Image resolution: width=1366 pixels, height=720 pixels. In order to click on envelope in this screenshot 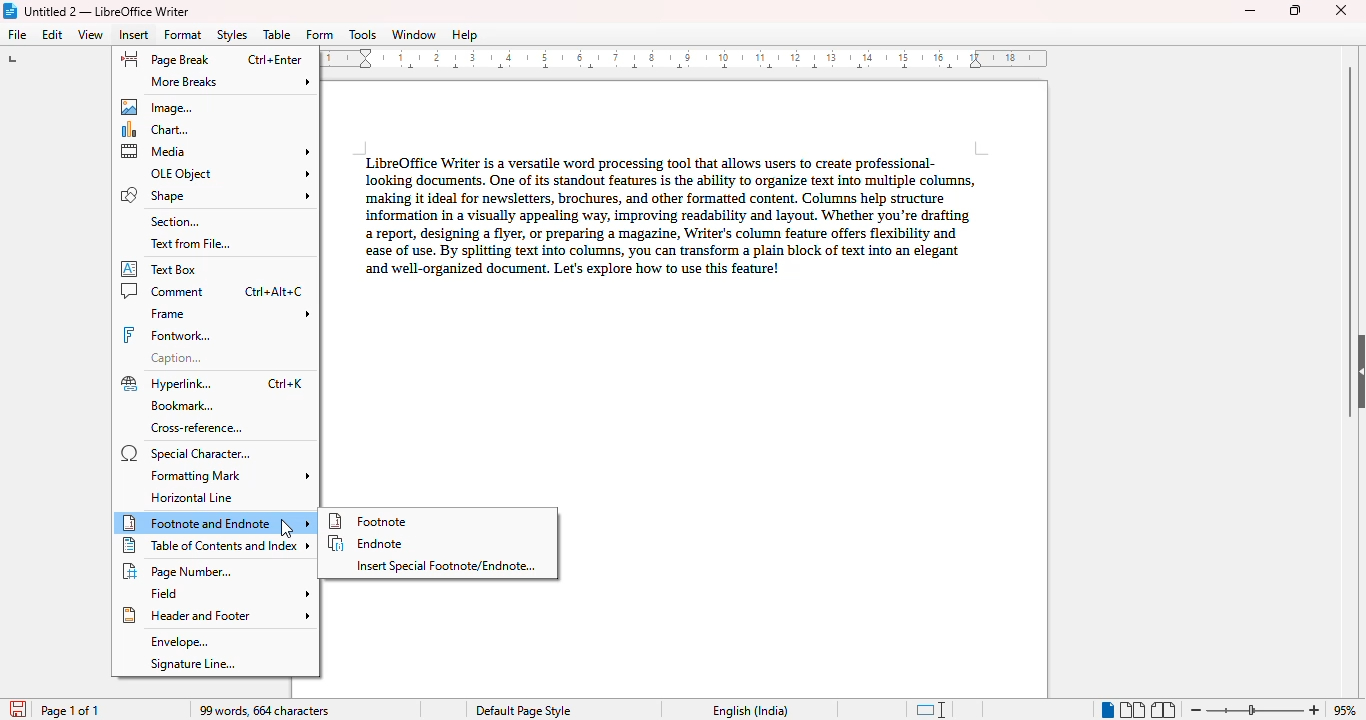, I will do `click(177, 642)`.